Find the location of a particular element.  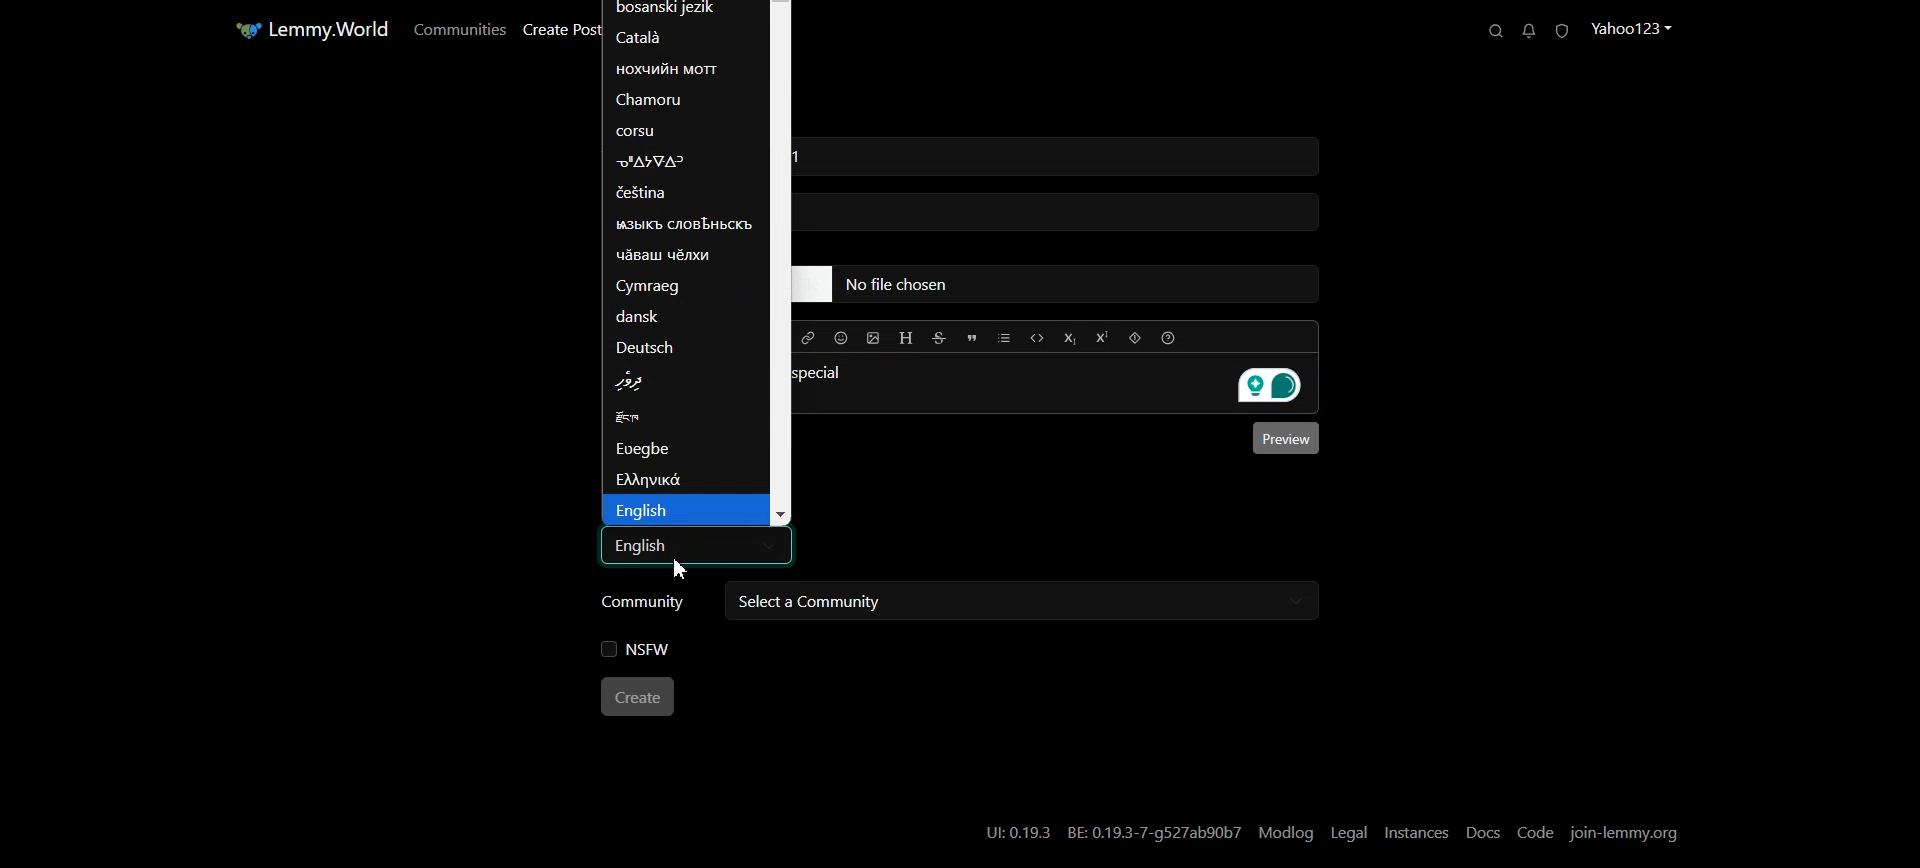

English is located at coordinates (681, 510).